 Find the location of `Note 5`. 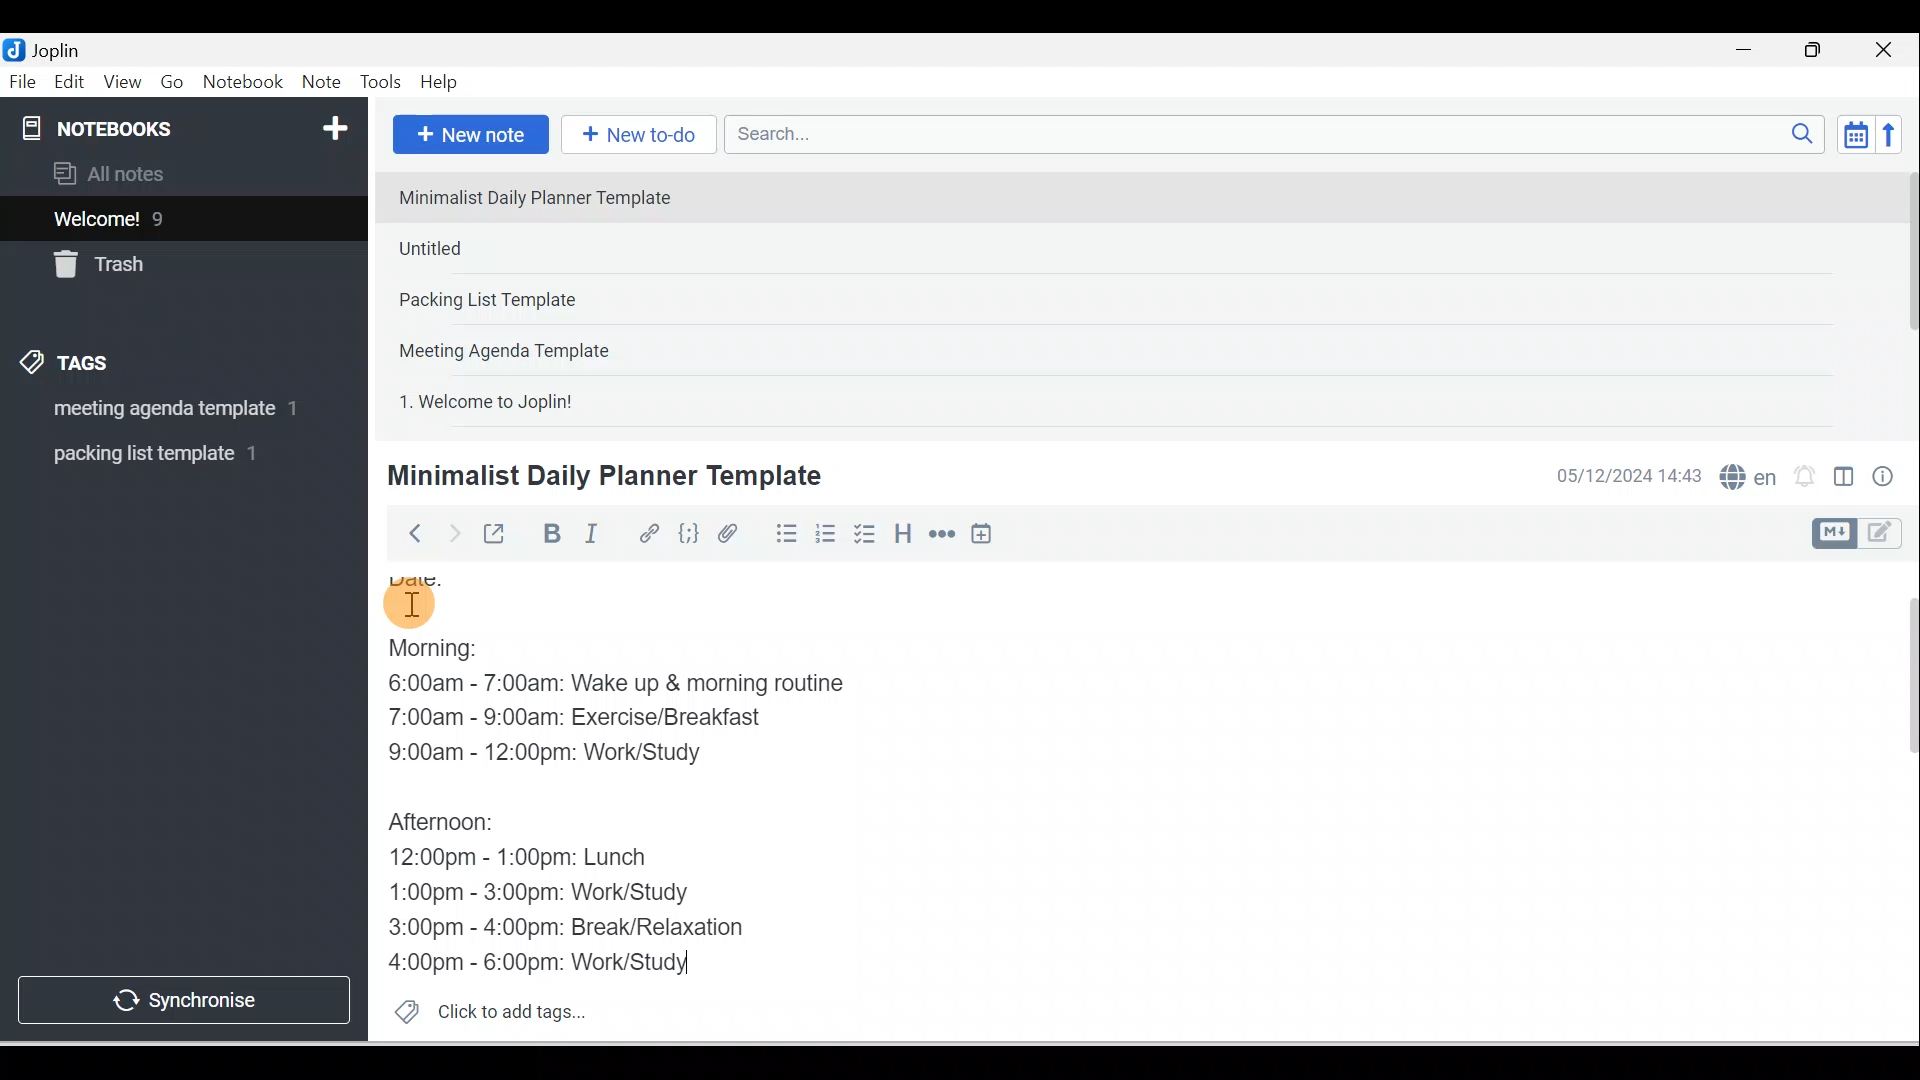

Note 5 is located at coordinates (559, 399).